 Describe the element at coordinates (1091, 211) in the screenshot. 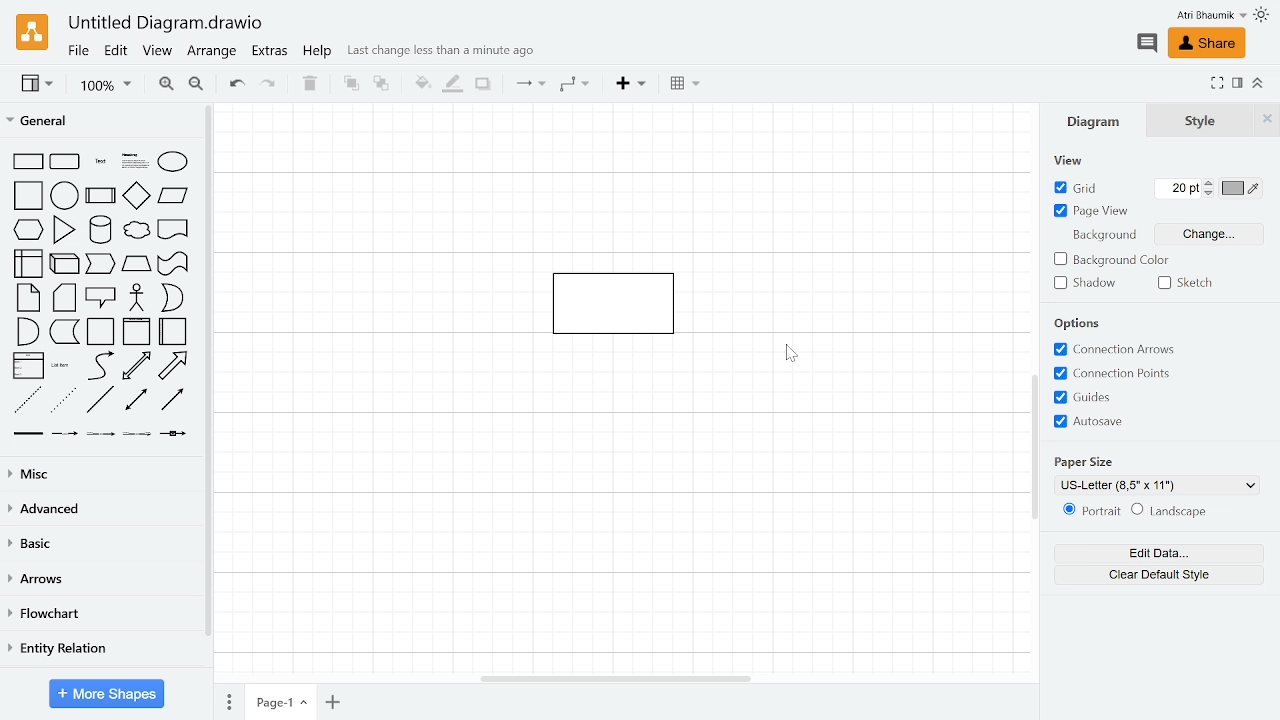

I see `Page view` at that location.